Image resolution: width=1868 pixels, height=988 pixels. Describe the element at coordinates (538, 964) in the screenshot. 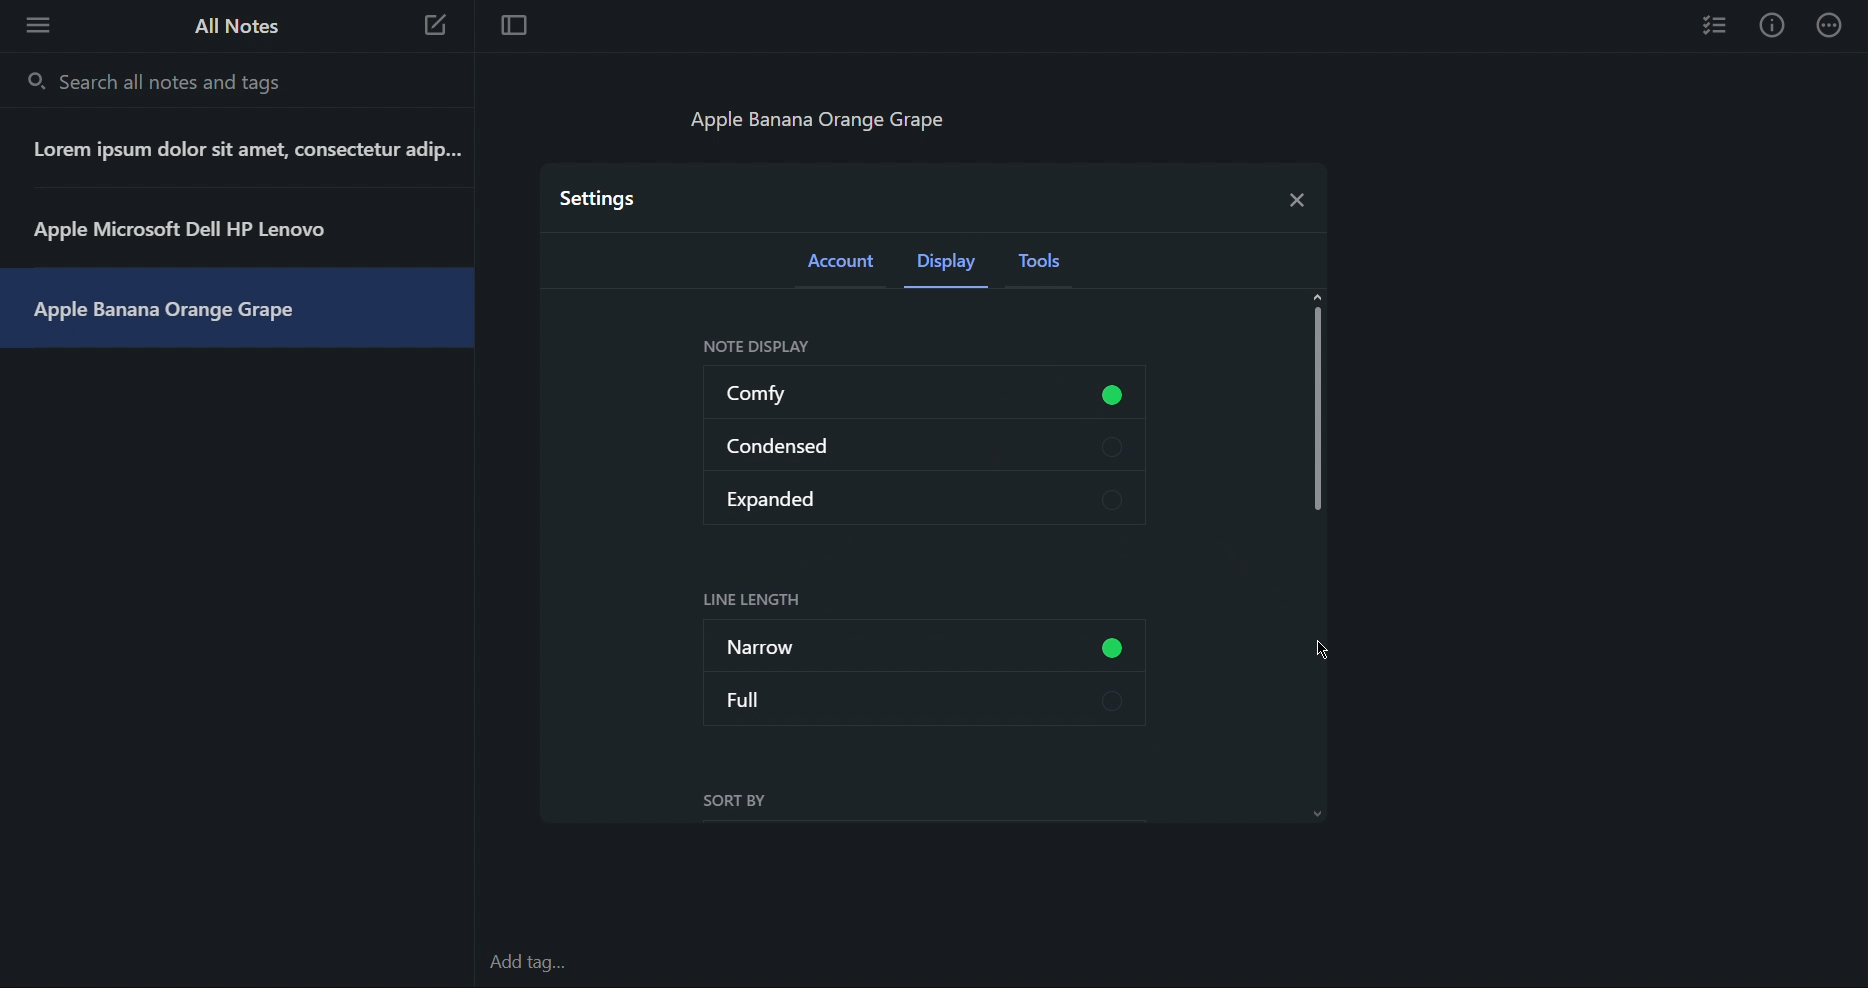

I see `Add tag` at that location.